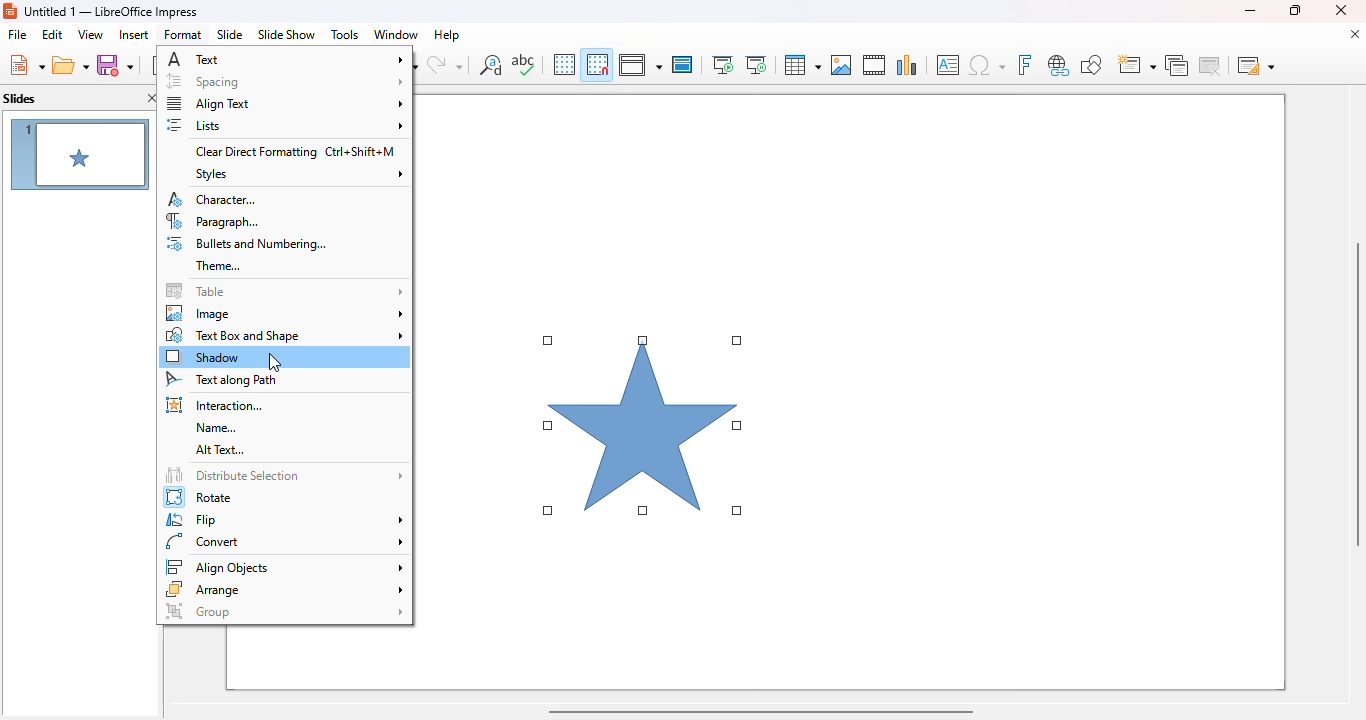 The image size is (1366, 720). Describe the element at coordinates (801, 65) in the screenshot. I see `table` at that location.